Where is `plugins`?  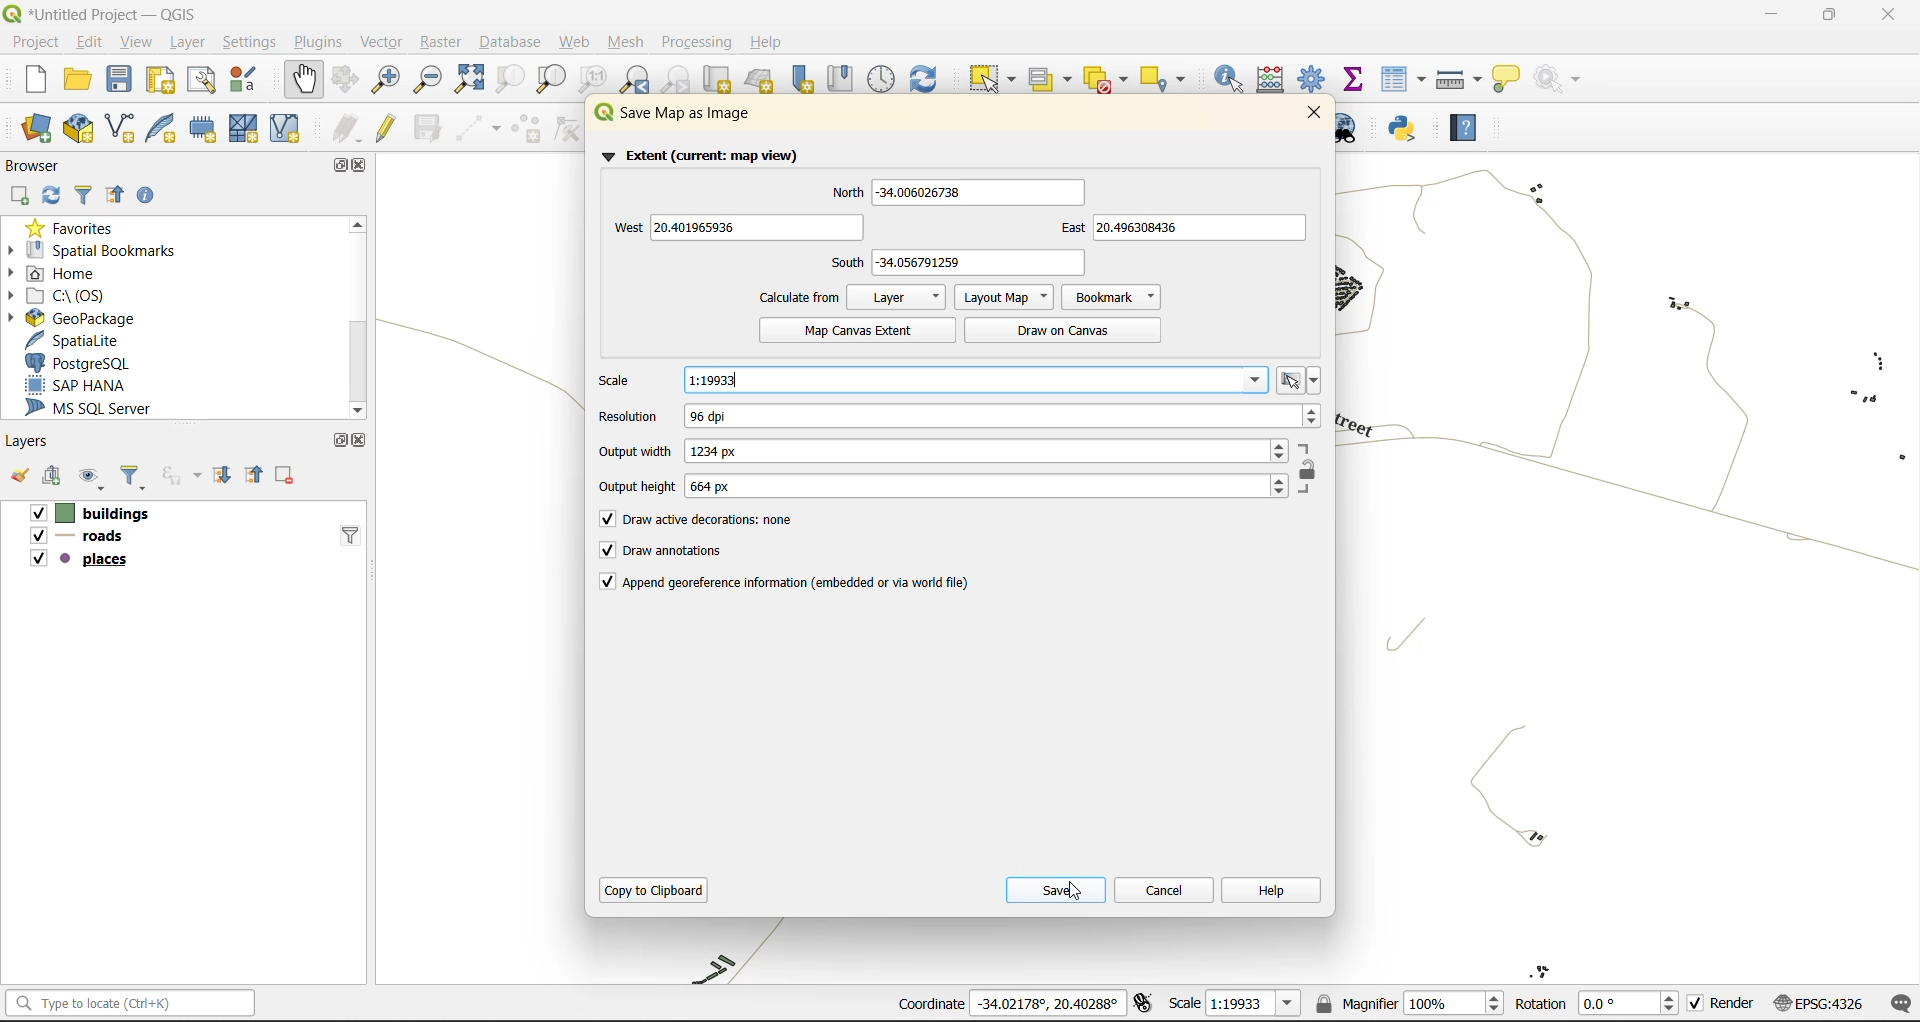 plugins is located at coordinates (318, 42).